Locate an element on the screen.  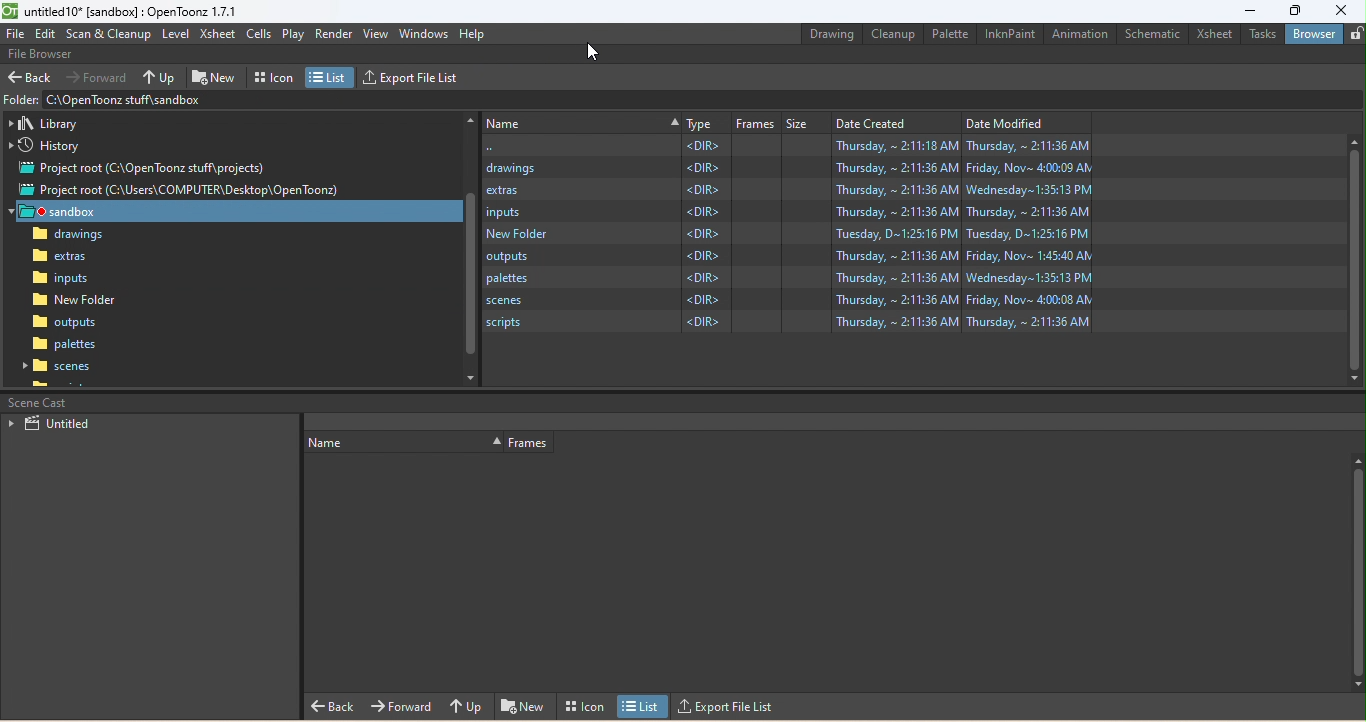
Drawing is located at coordinates (828, 36).